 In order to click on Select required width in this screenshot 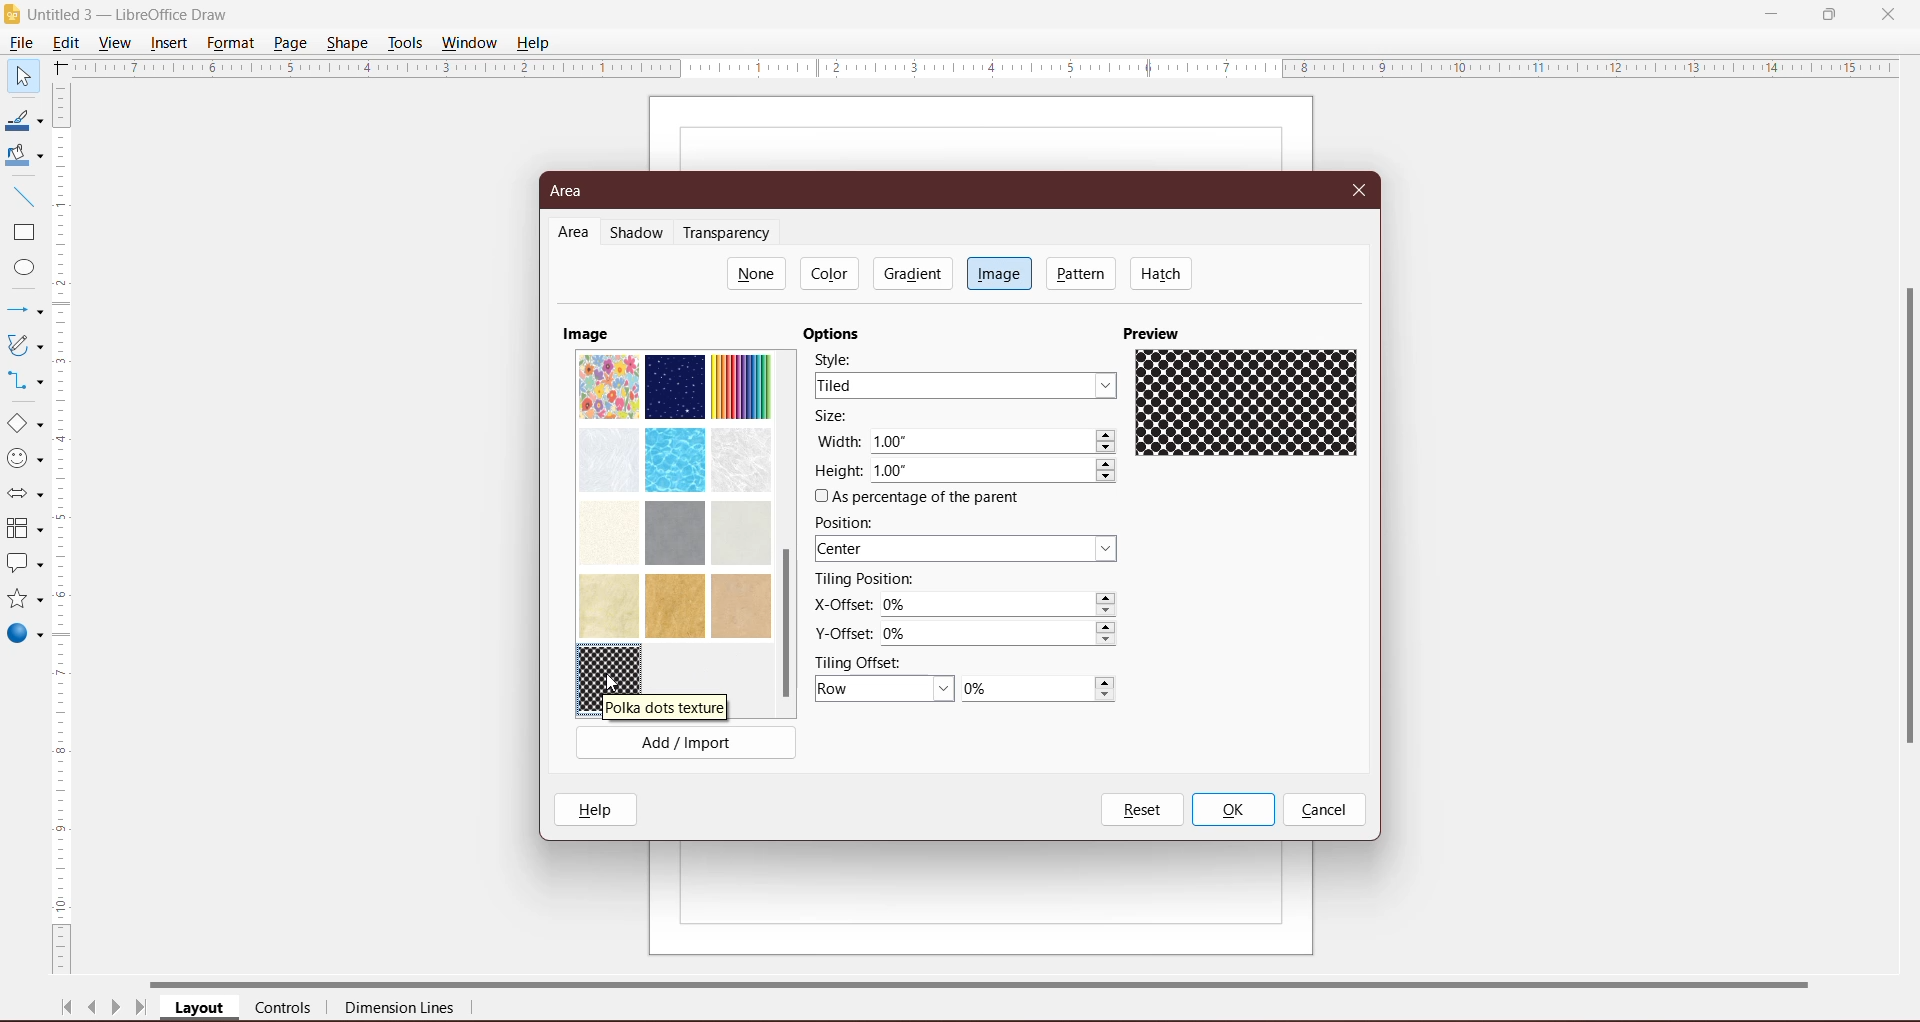, I will do `click(994, 442)`.